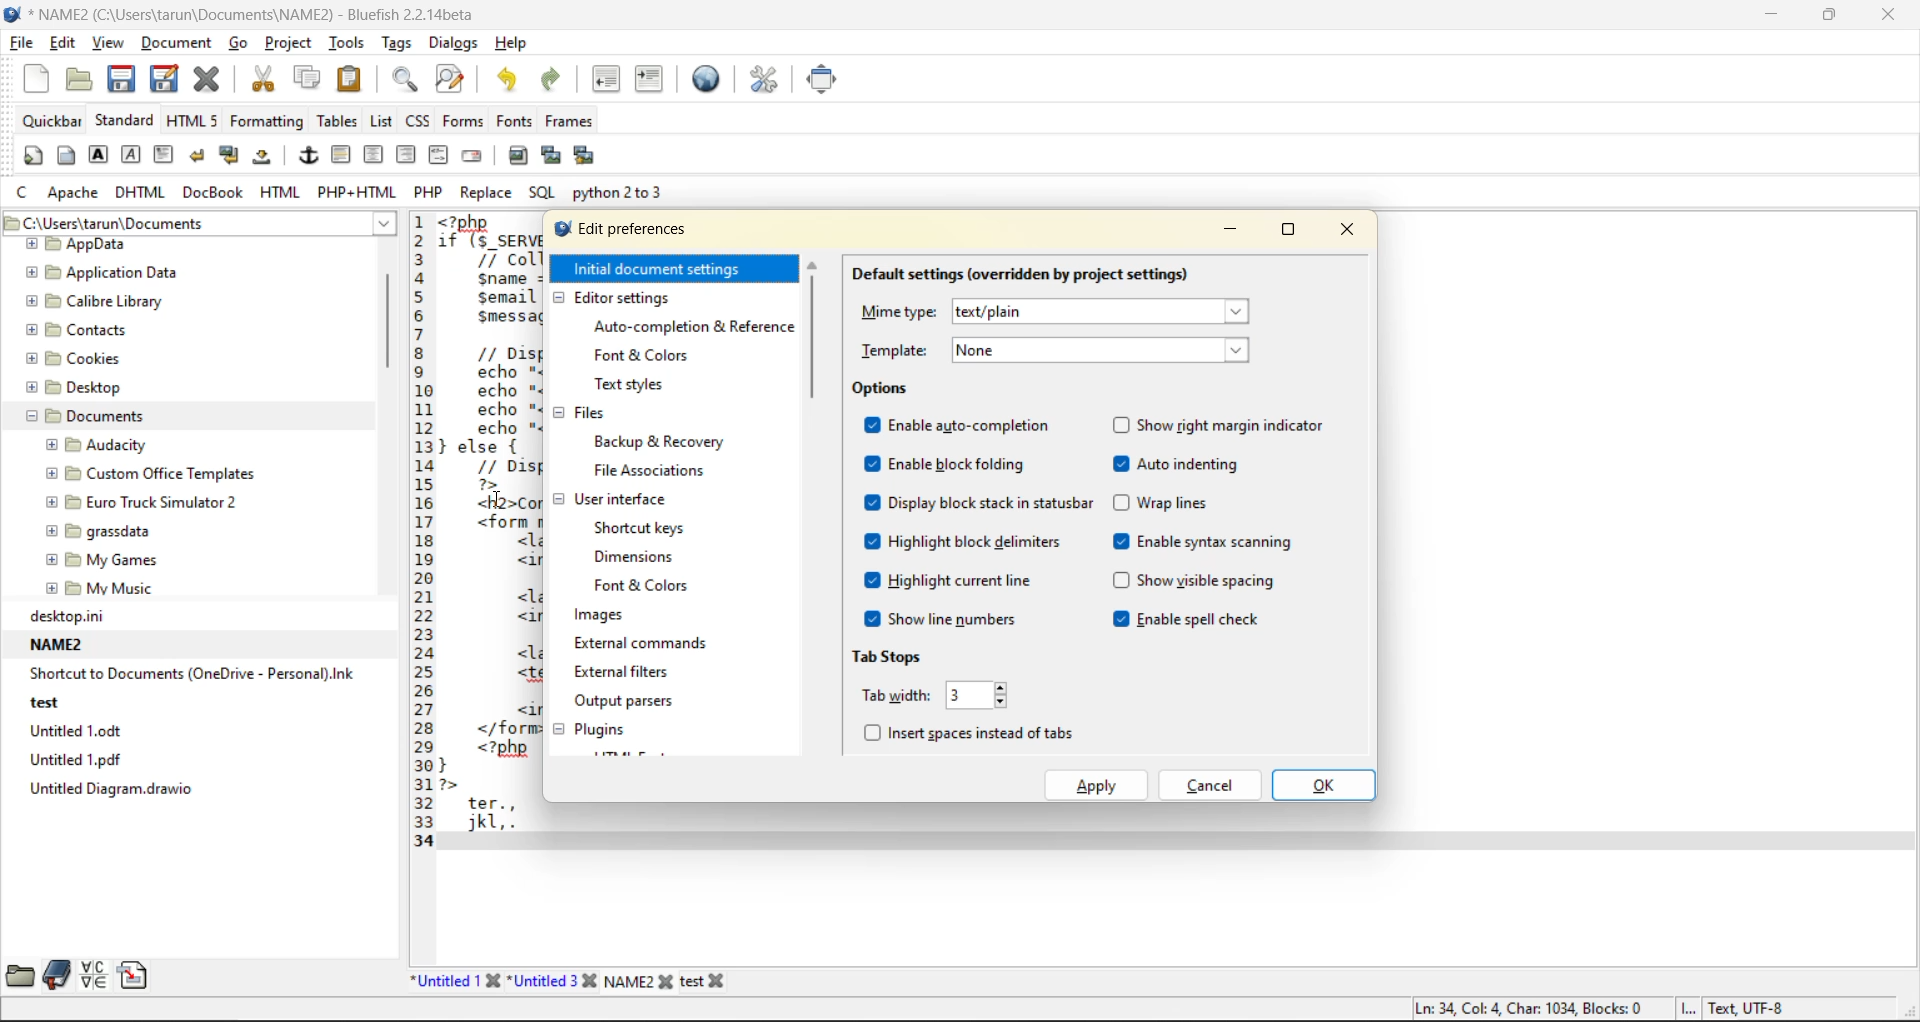 The width and height of the screenshot is (1920, 1022). Describe the element at coordinates (900, 658) in the screenshot. I see `tab stops` at that location.